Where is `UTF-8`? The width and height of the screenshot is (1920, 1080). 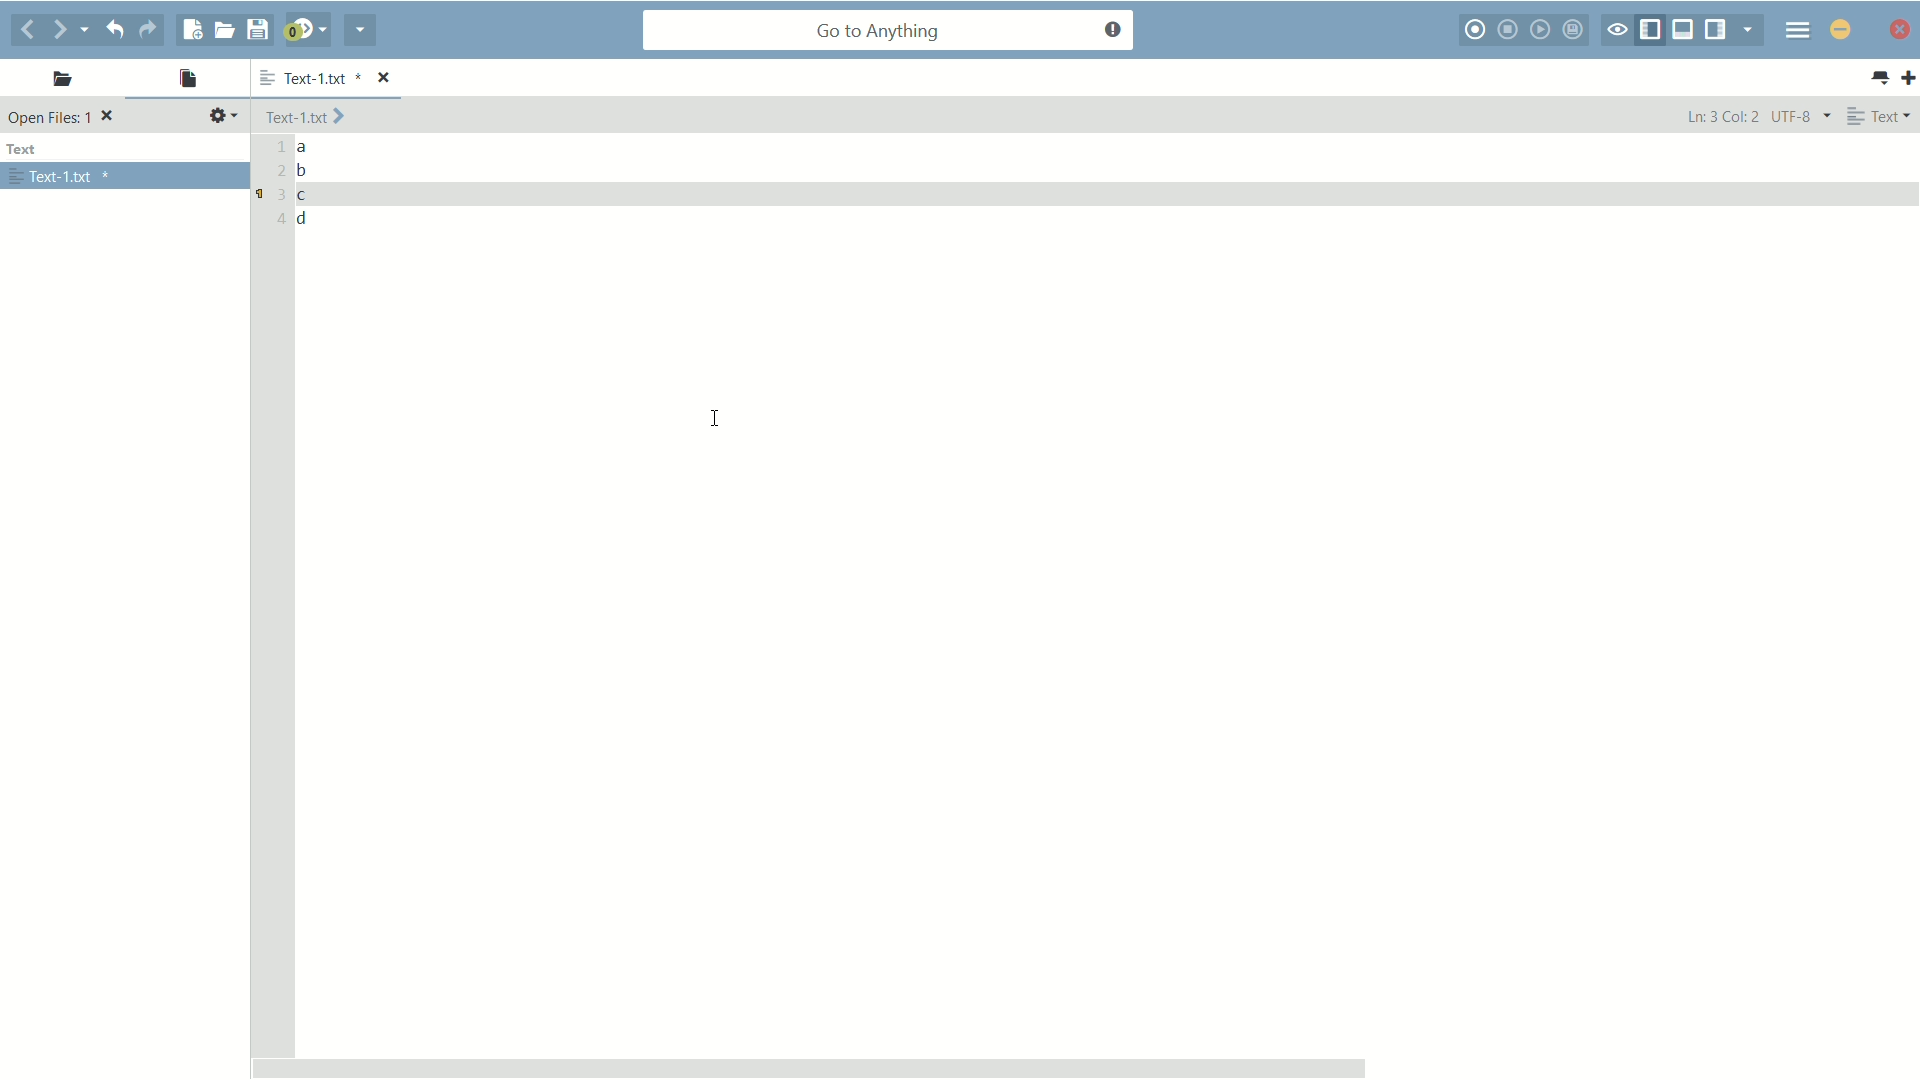 UTF-8 is located at coordinates (1799, 116).